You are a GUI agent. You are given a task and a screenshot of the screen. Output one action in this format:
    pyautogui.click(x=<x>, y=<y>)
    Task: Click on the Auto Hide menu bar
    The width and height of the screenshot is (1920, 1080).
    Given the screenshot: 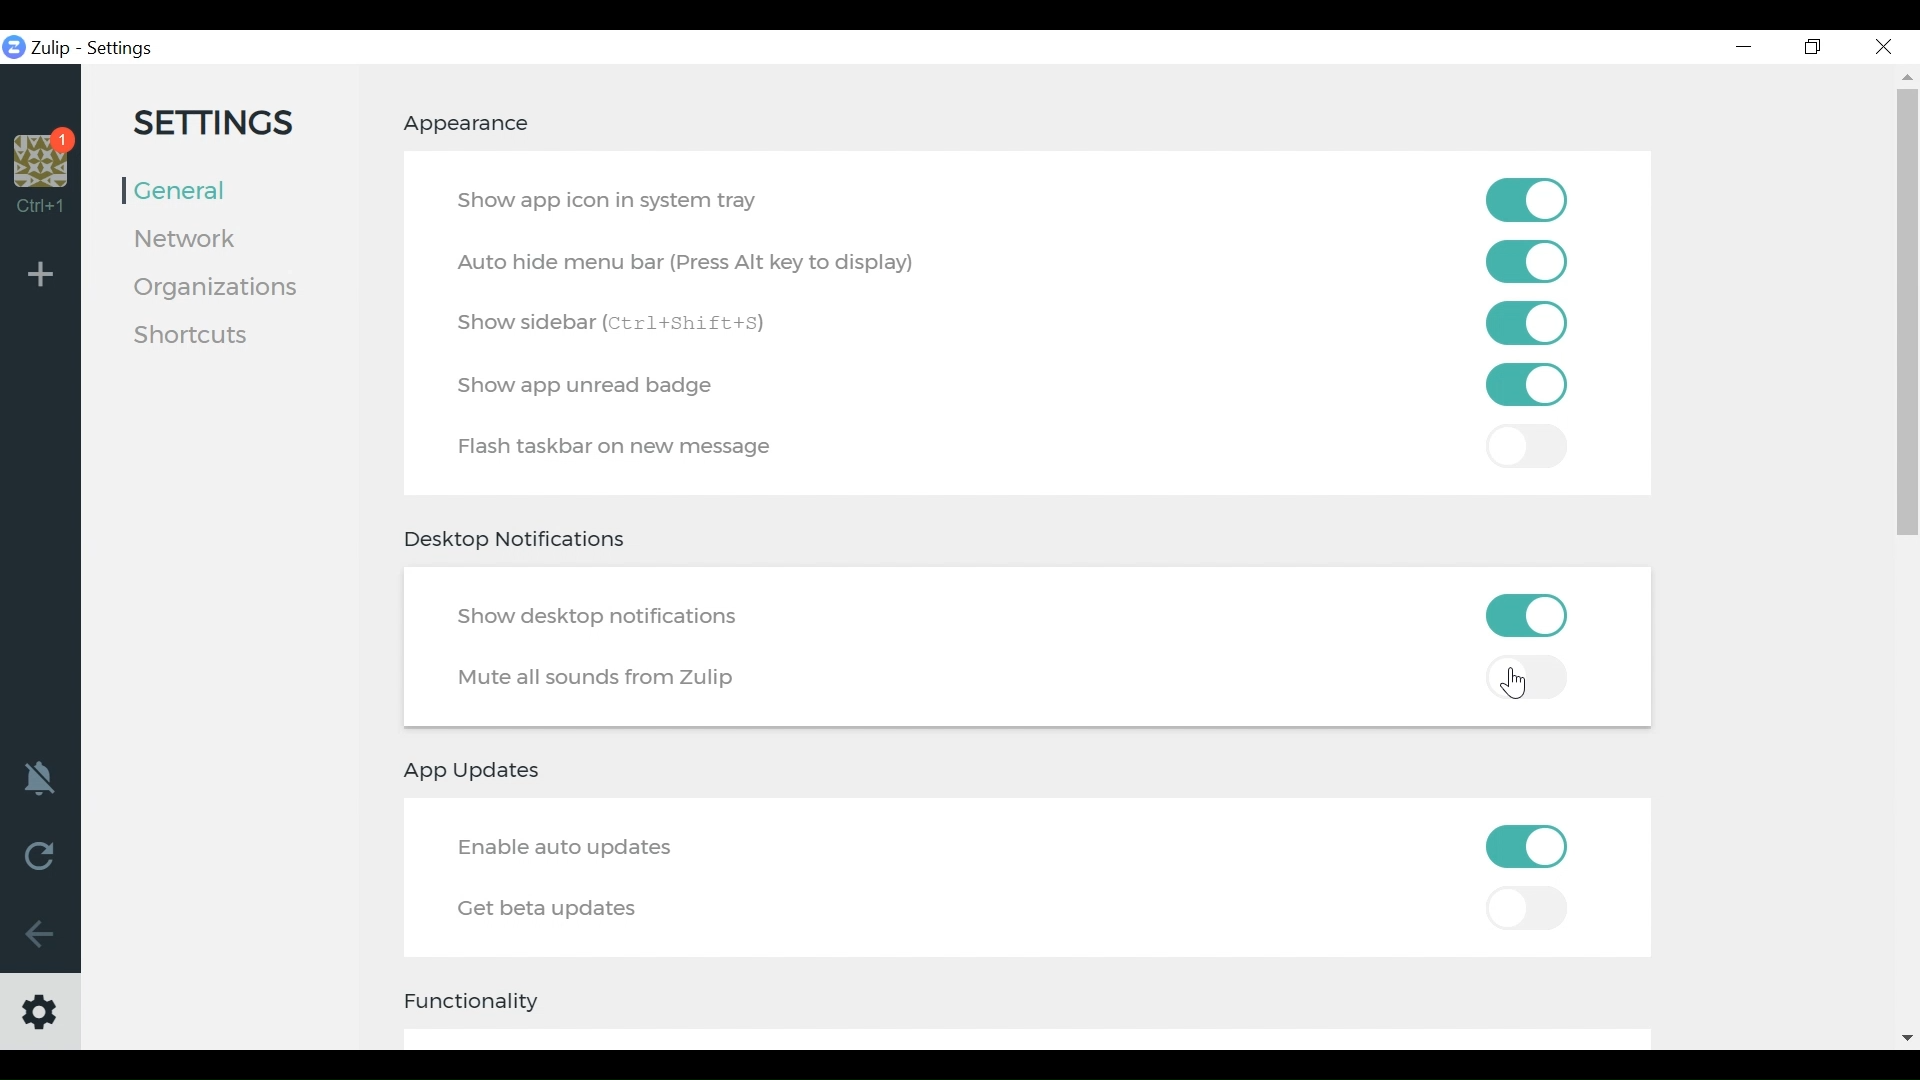 What is the action you would take?
    pyautogui.click(x=689, y=264)
    